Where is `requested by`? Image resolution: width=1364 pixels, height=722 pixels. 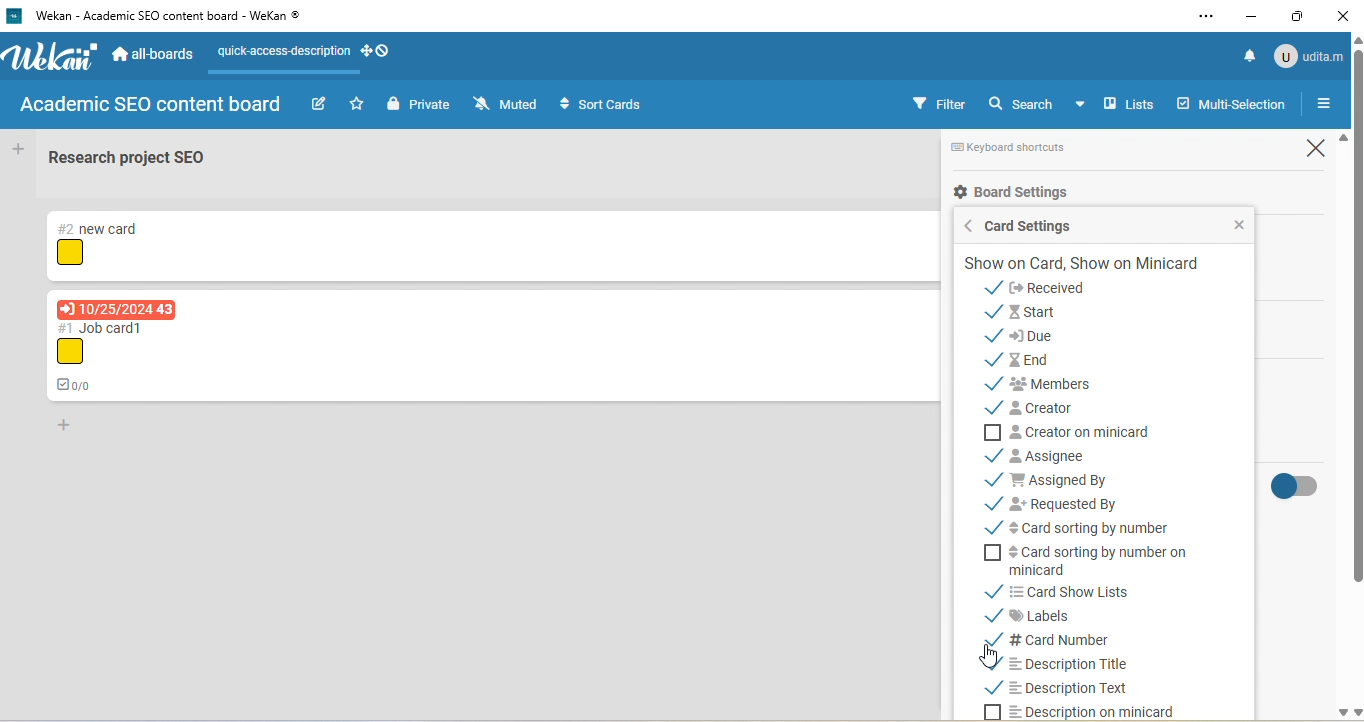
requested by is located at coordinates (1057, 501).